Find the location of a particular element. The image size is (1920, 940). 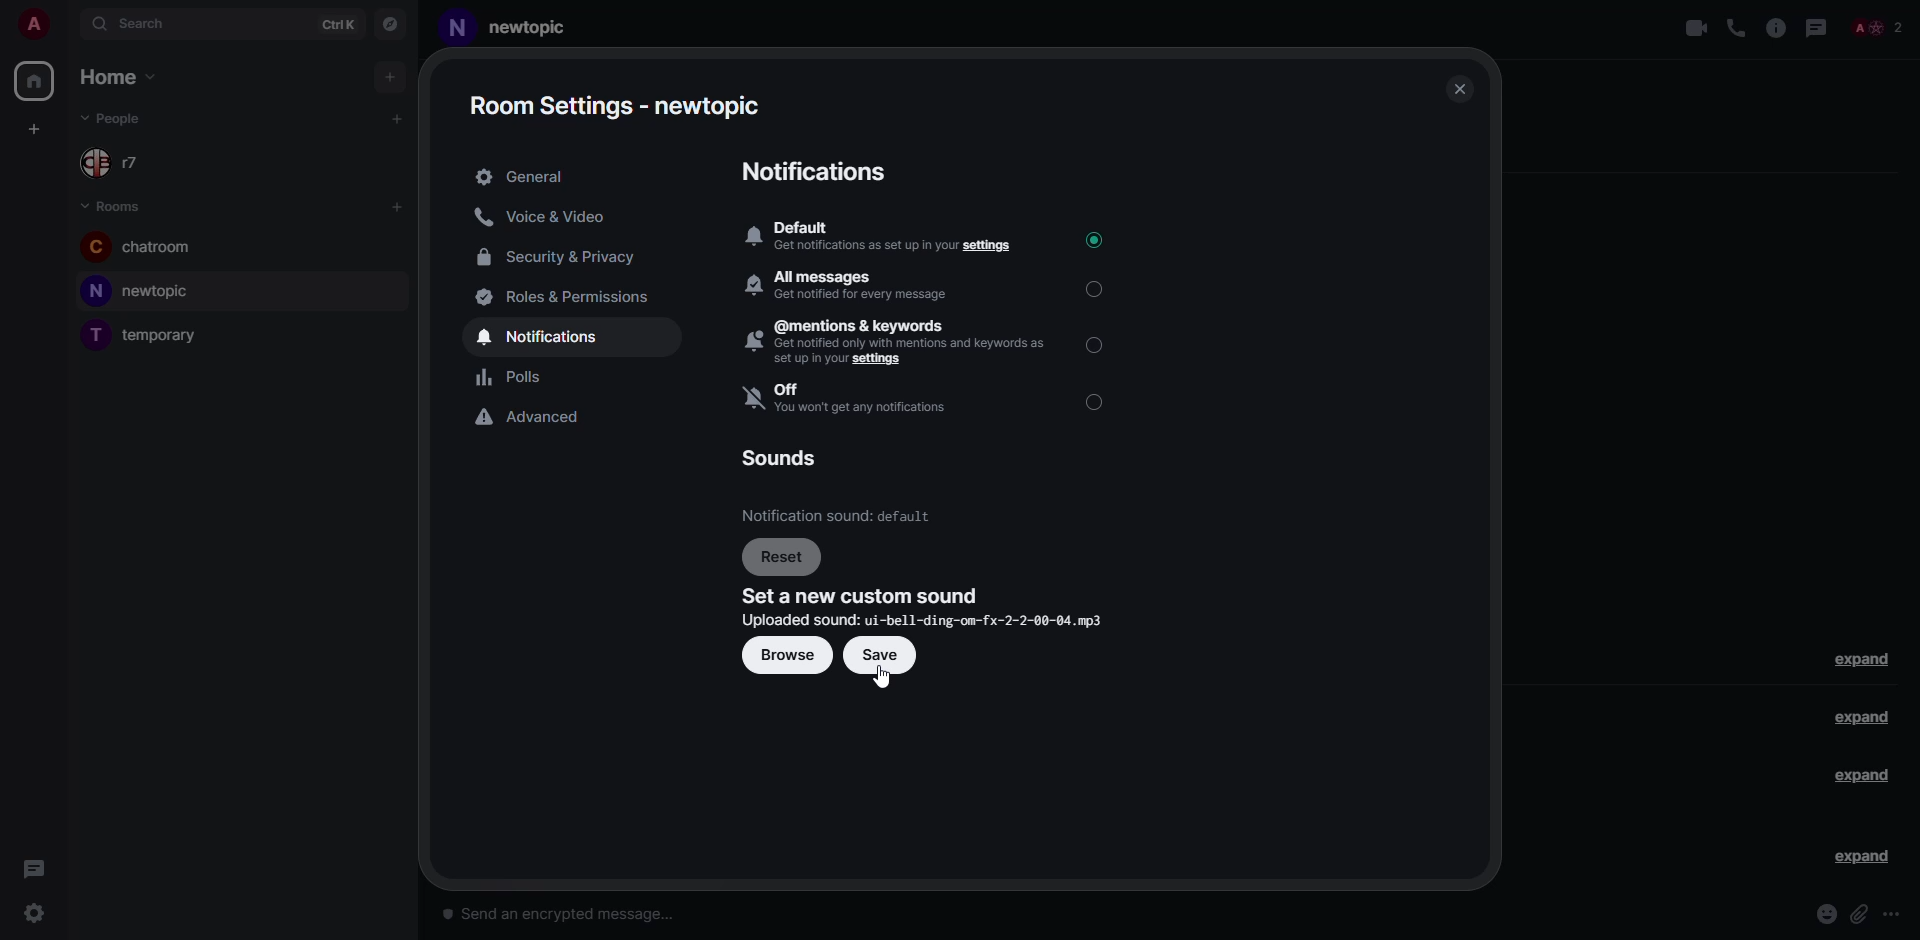

general is located at coordinates (525, 177).